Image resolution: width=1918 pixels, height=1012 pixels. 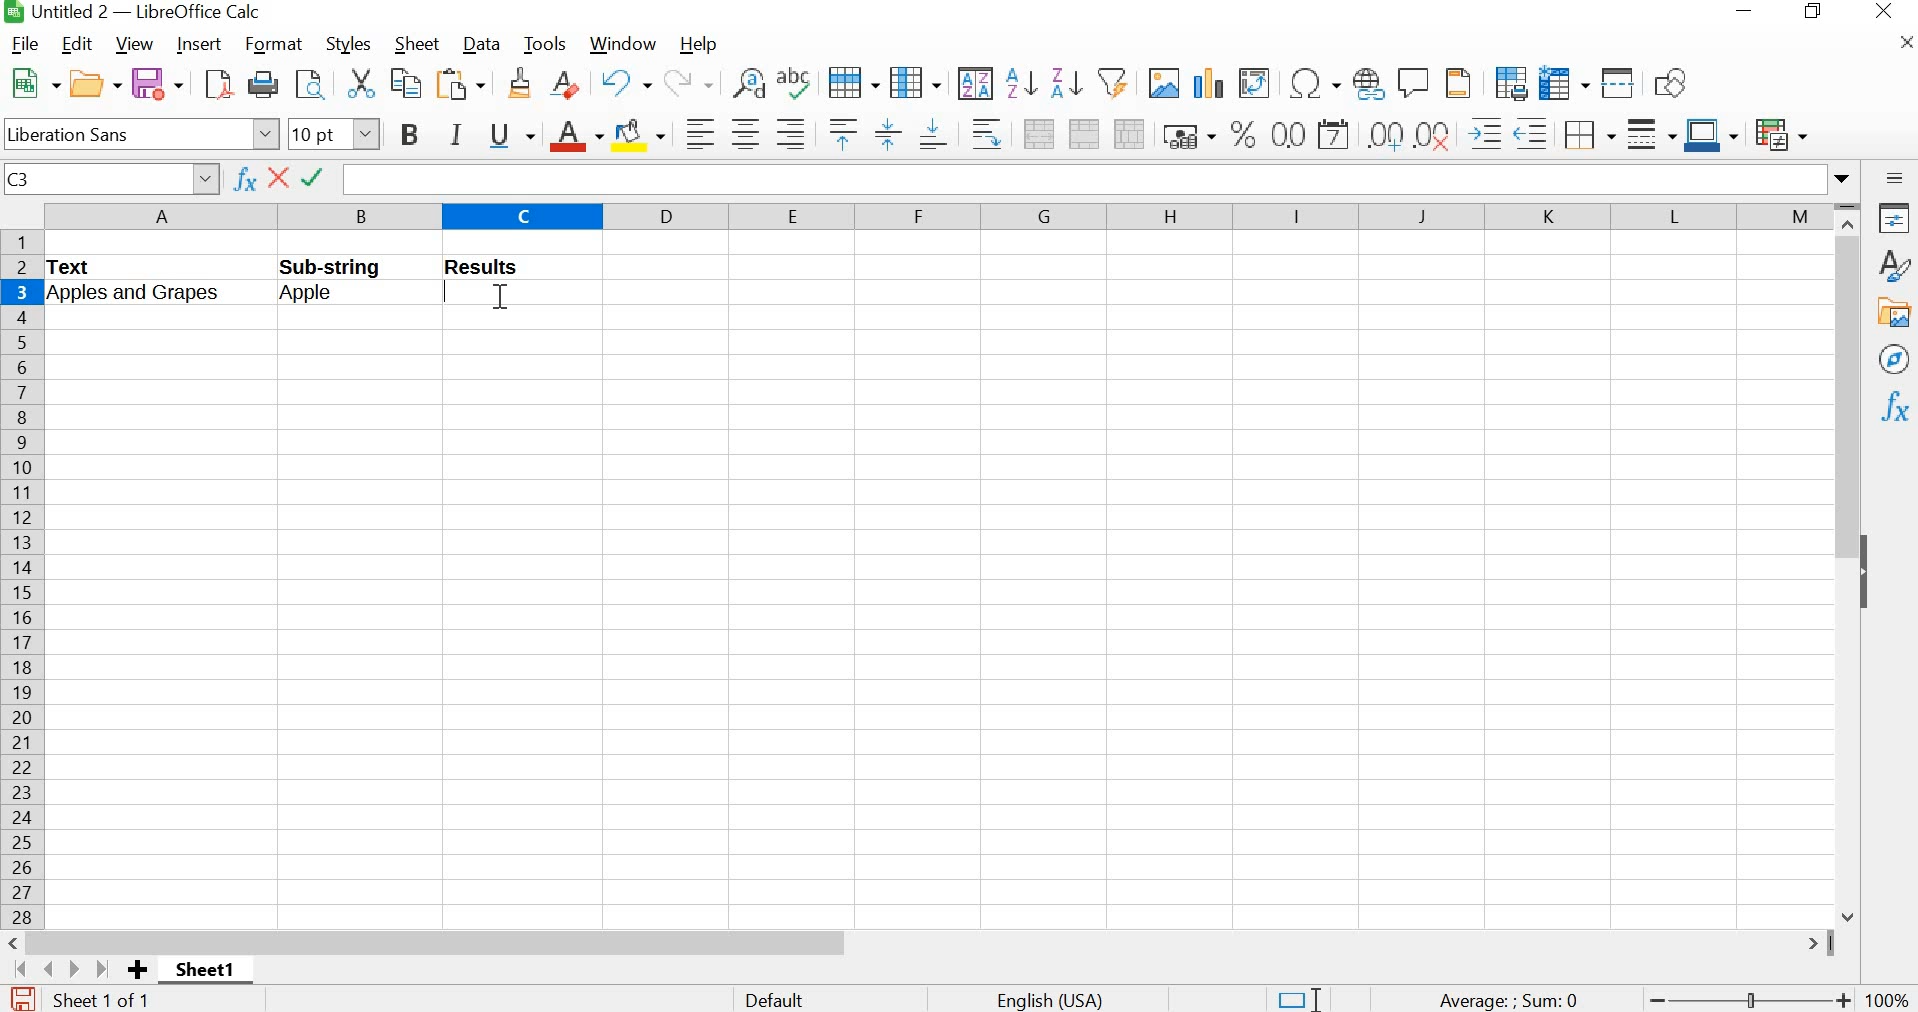 I want to click on show draw functions, so click(x=1673, y=82).